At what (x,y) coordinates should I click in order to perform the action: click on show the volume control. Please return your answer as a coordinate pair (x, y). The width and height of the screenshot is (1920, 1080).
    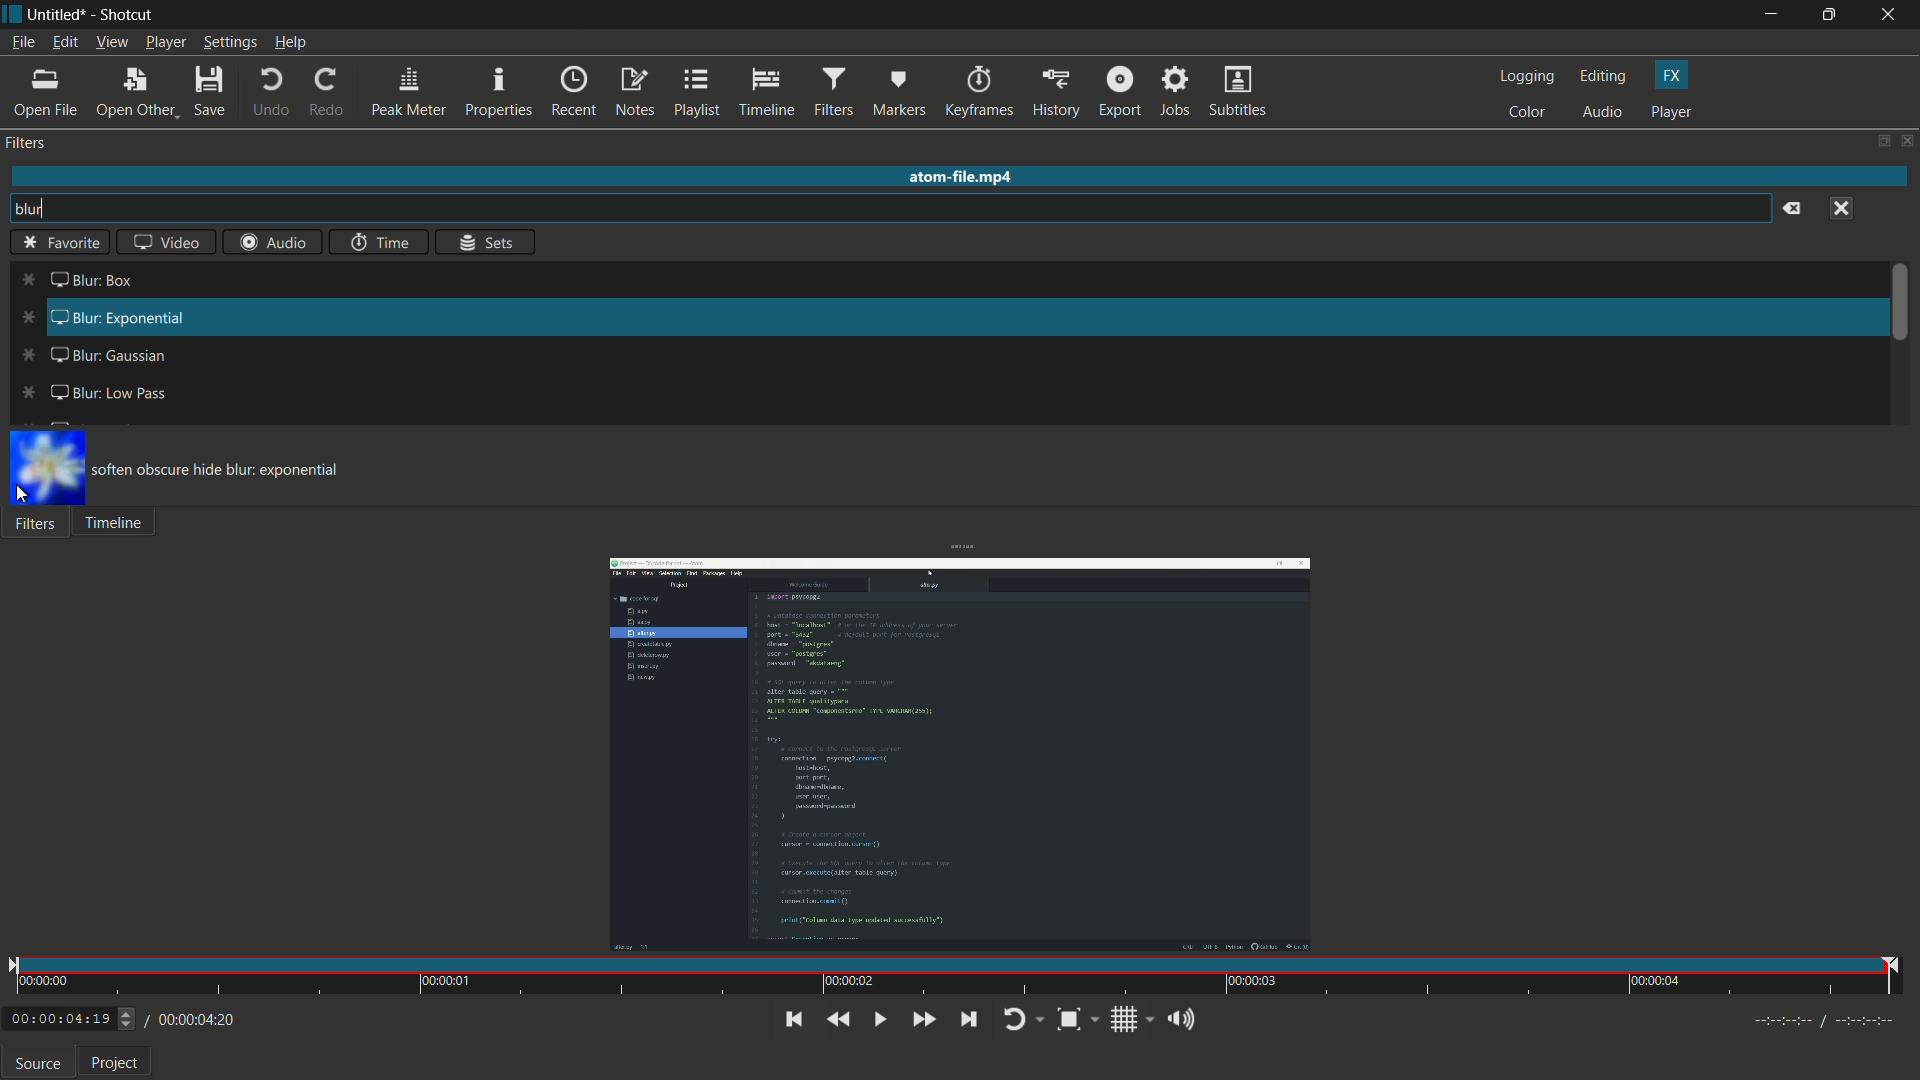
    Looking at the image, I should click on (1181, 1020).